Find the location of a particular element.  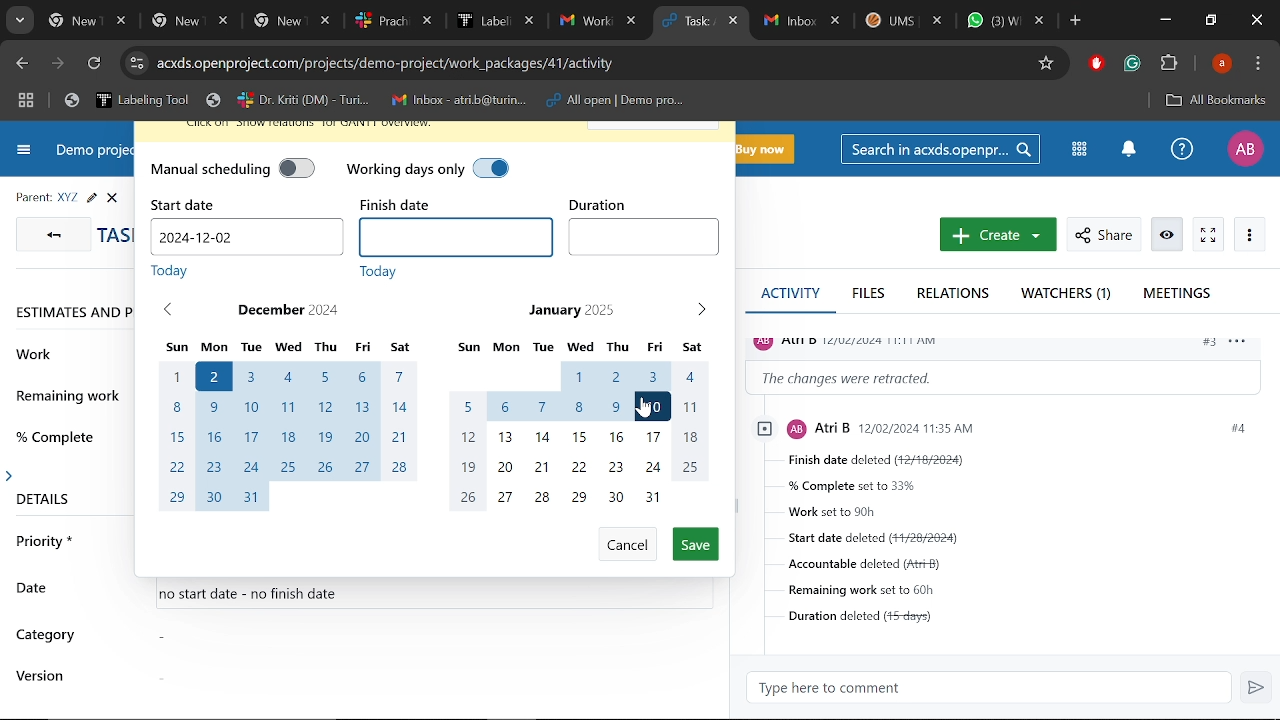

% complete is located at coordinates (59, 435).